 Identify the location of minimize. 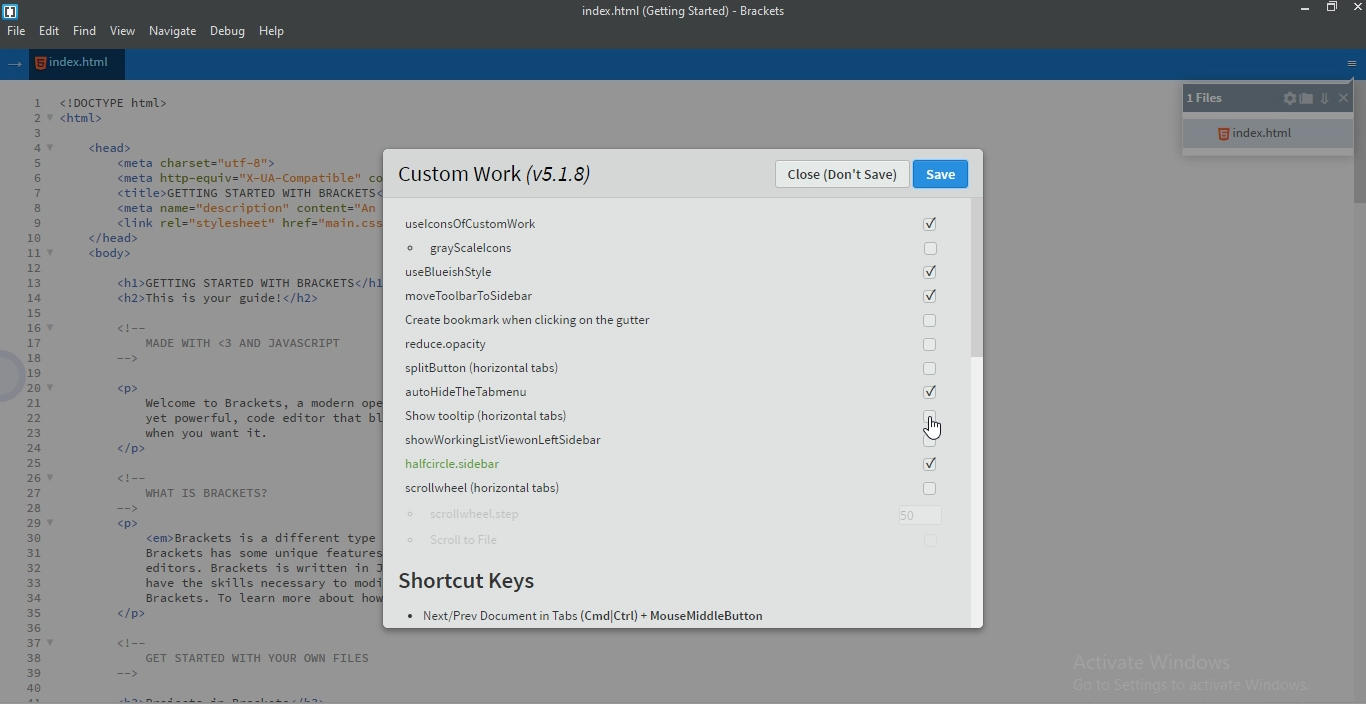
(1306, 8).